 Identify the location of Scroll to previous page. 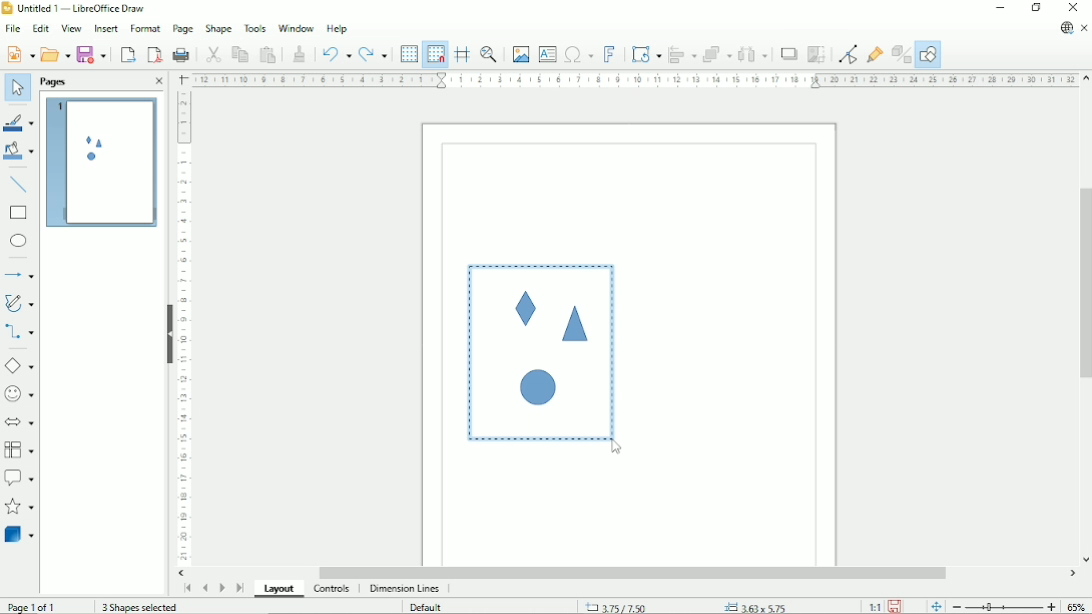
(204, 589).